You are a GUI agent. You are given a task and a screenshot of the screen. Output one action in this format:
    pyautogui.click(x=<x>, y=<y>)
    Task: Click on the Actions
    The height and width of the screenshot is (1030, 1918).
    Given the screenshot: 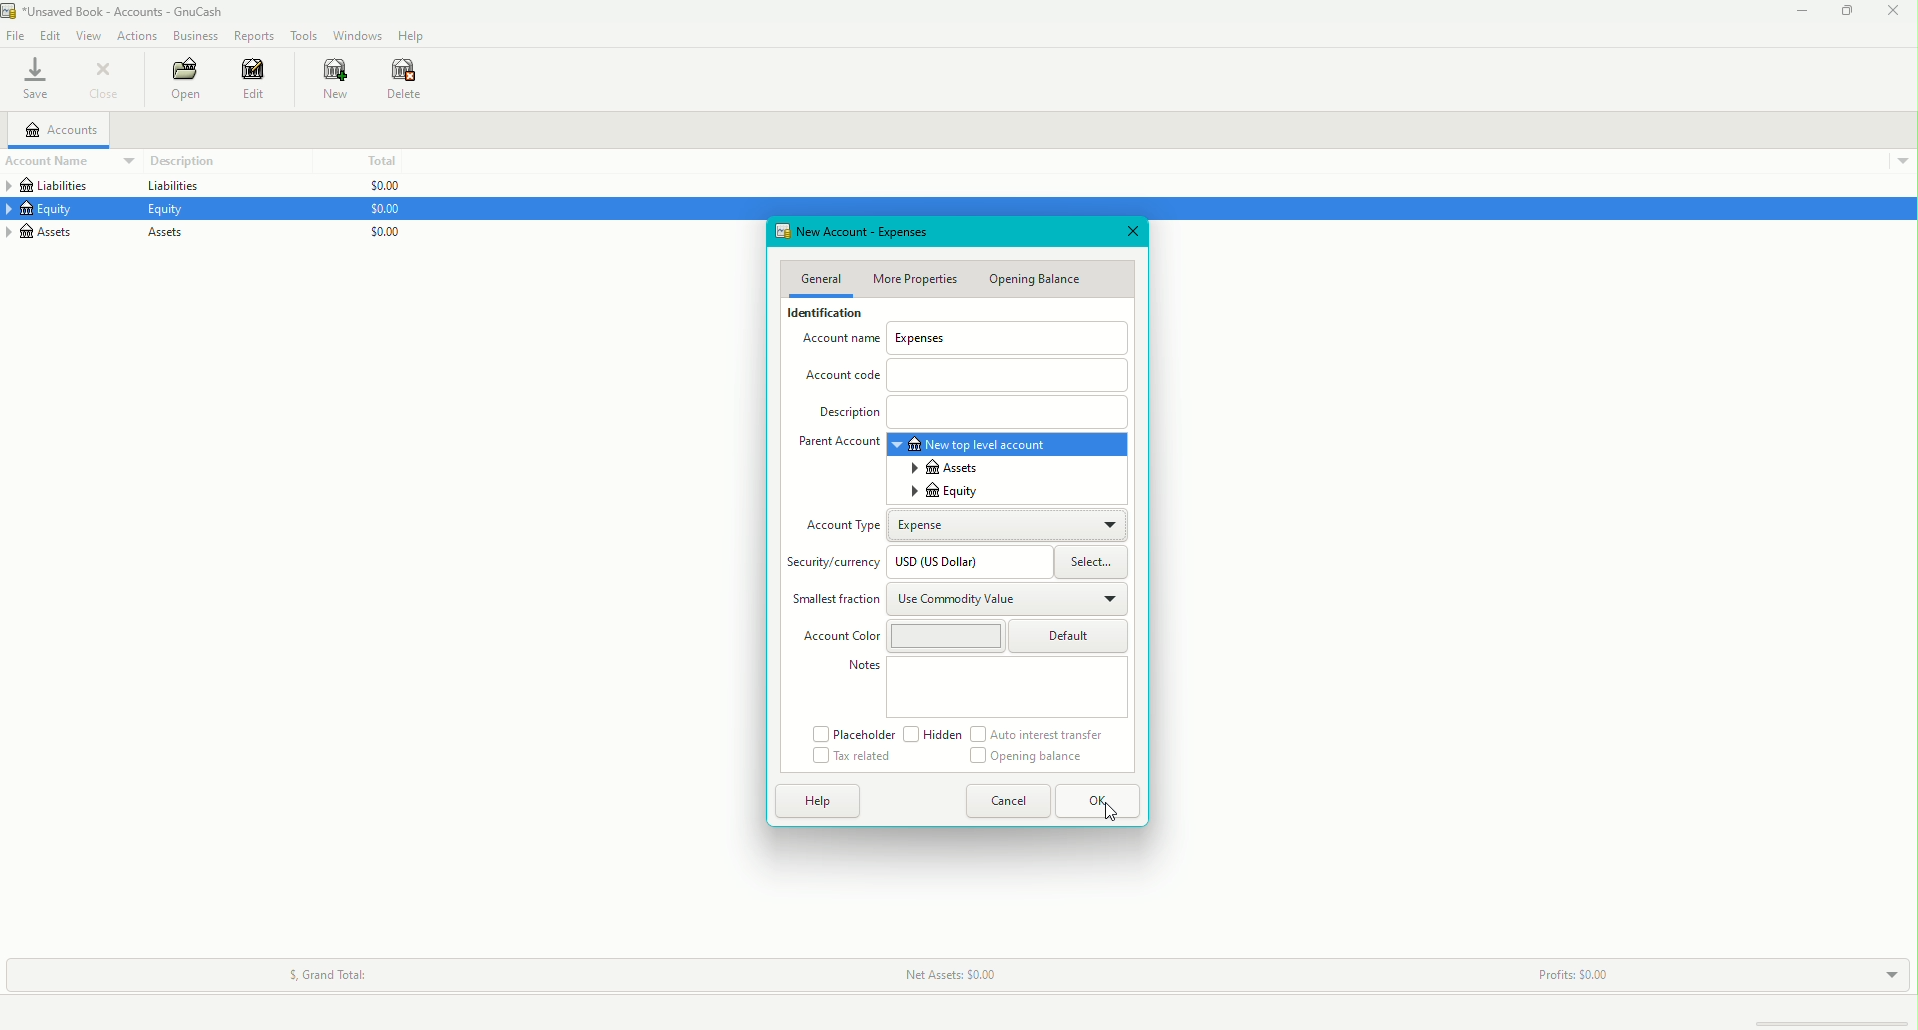 What is the action you would take?
    pyautogui.click(x=140, y=36)
    